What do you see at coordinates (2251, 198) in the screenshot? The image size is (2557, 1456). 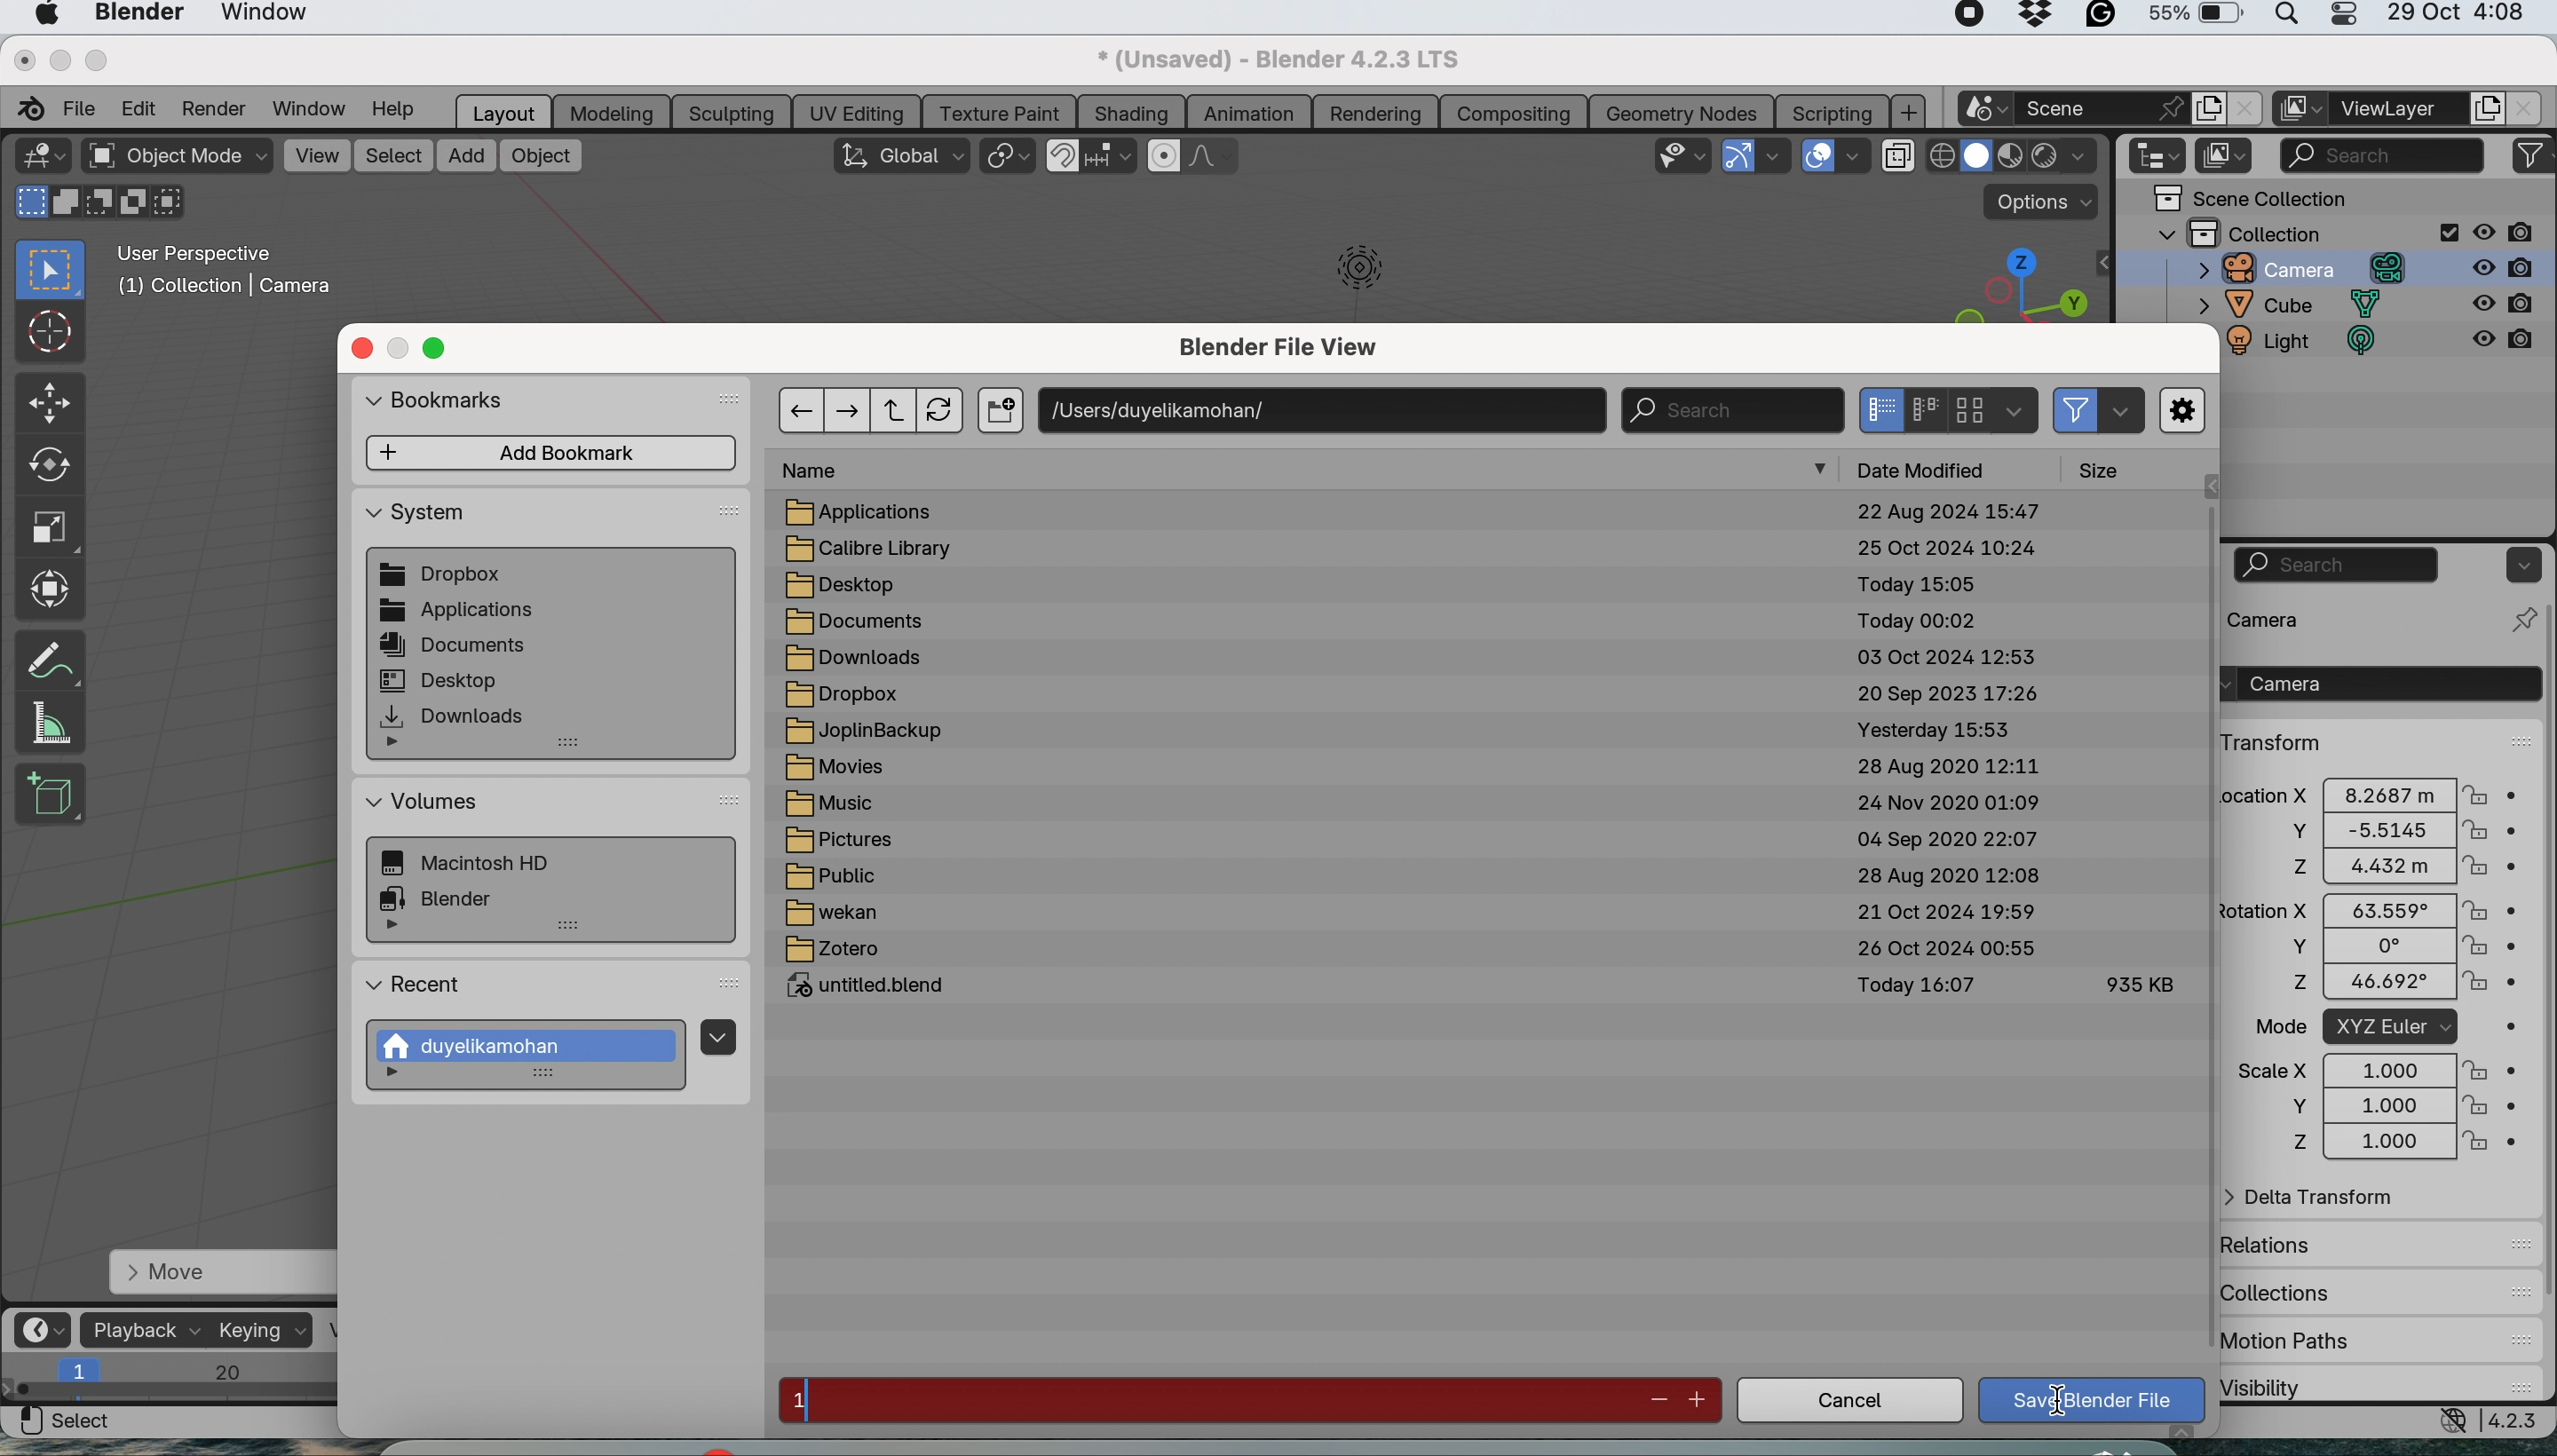 I see `scene collection` at bounding box center [2251, 198].